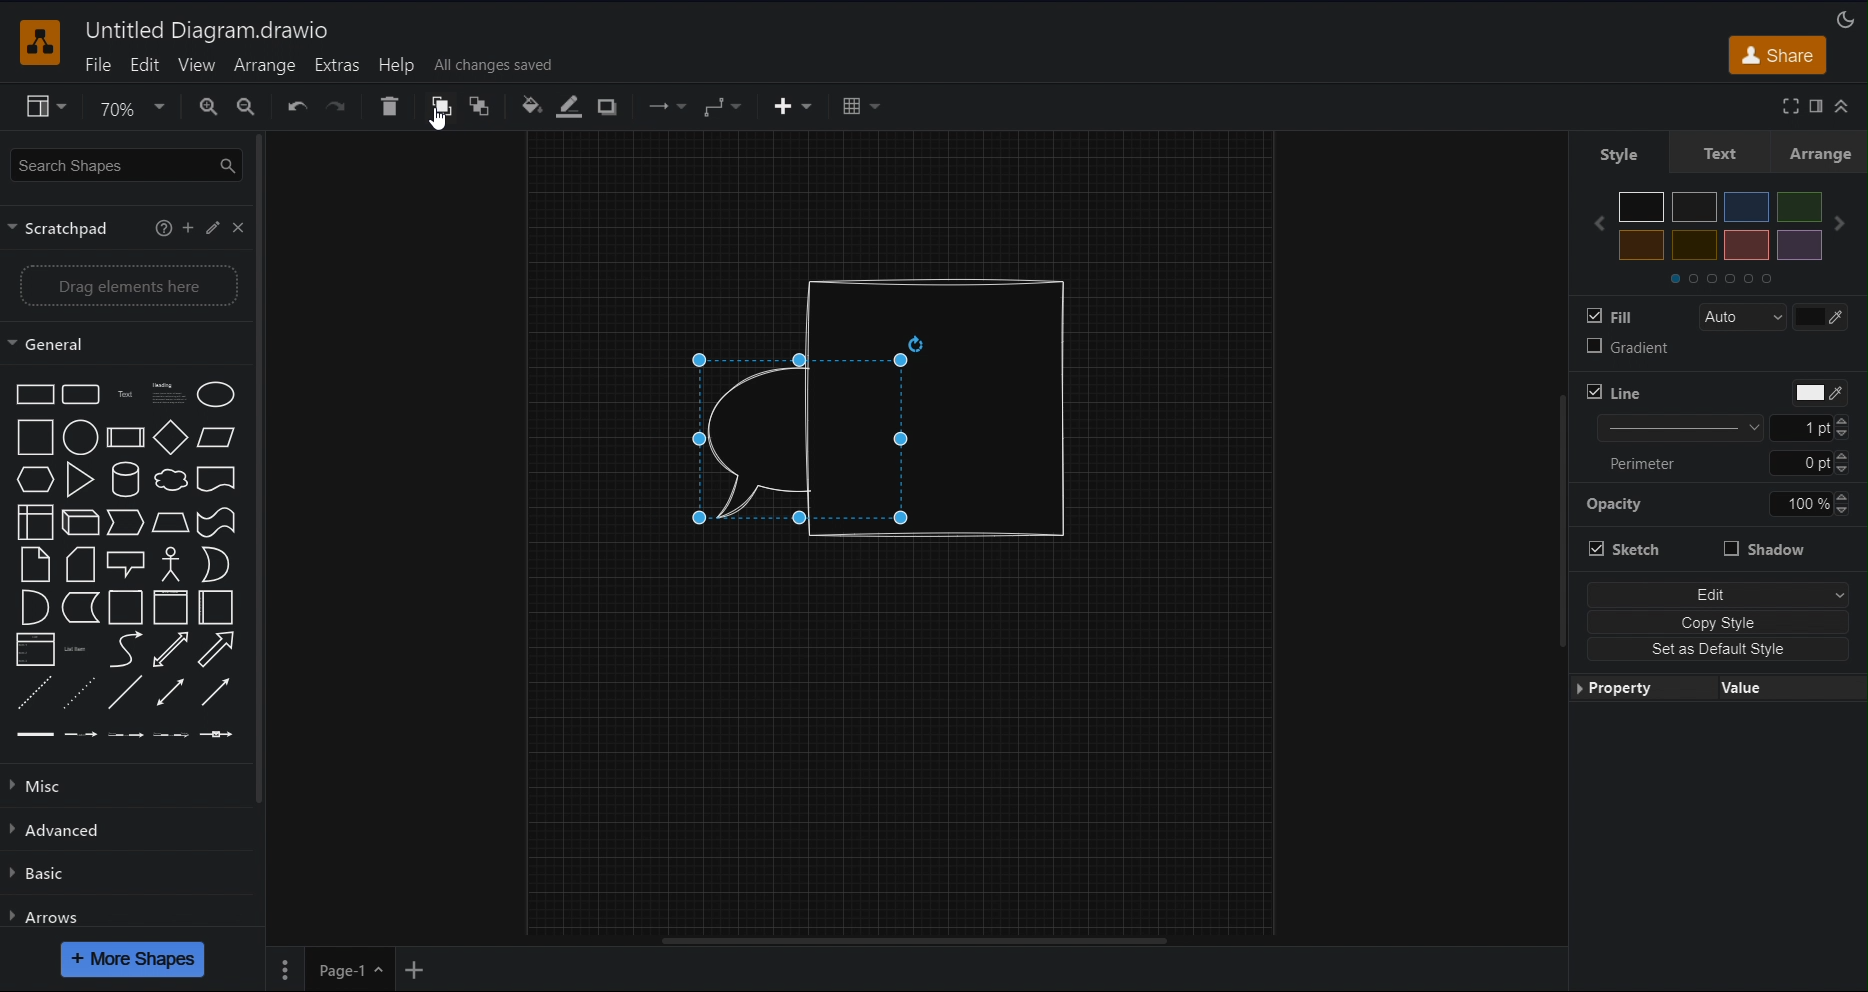 Image resolution: width=1868 pixels, height=992 pixels. What do you see at coordinates (415, 970) in the screenshot?
I see `Add New Page` at bounding box center [415, 970].